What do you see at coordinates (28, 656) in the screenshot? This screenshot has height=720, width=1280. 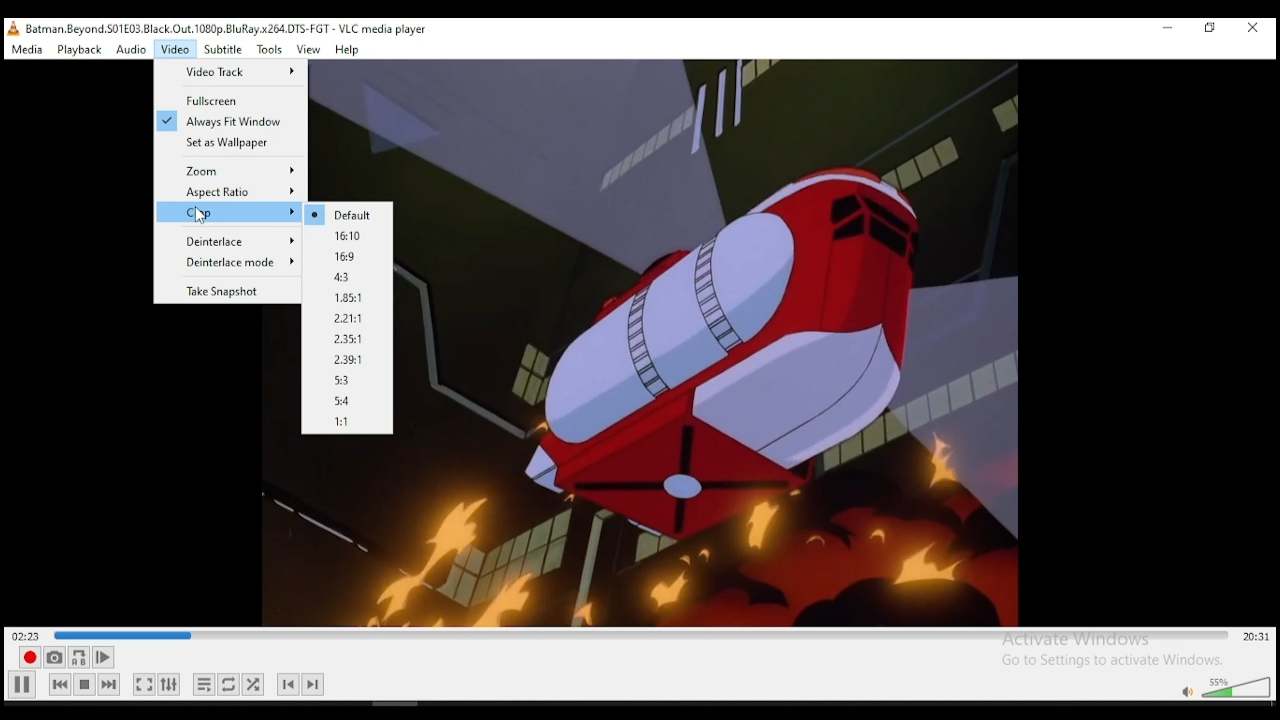 I see `record` at bounding box center [28, 656].